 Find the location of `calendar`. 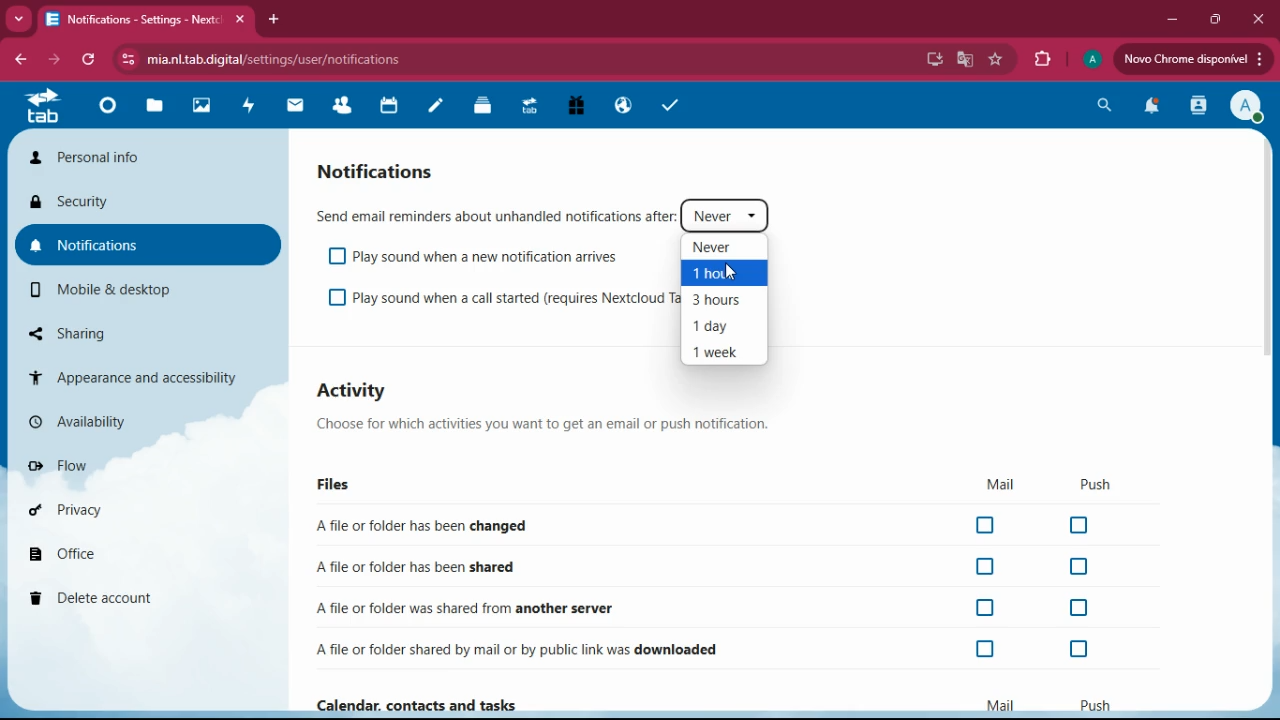

calendar is located at coordinates (390, 107).